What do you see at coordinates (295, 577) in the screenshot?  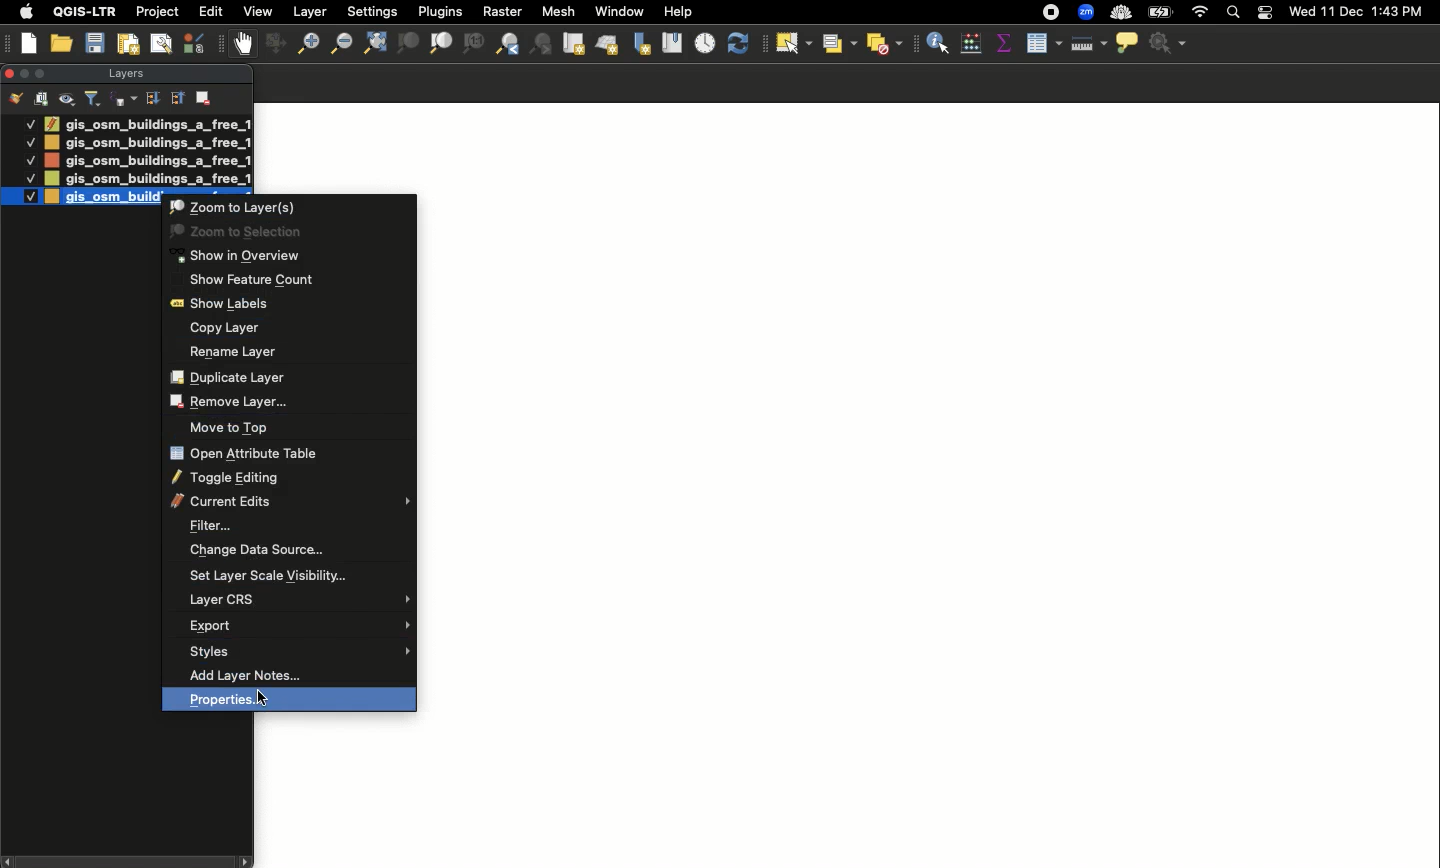 I see `Set layer scale visibility` at bounding box center [295, 577].